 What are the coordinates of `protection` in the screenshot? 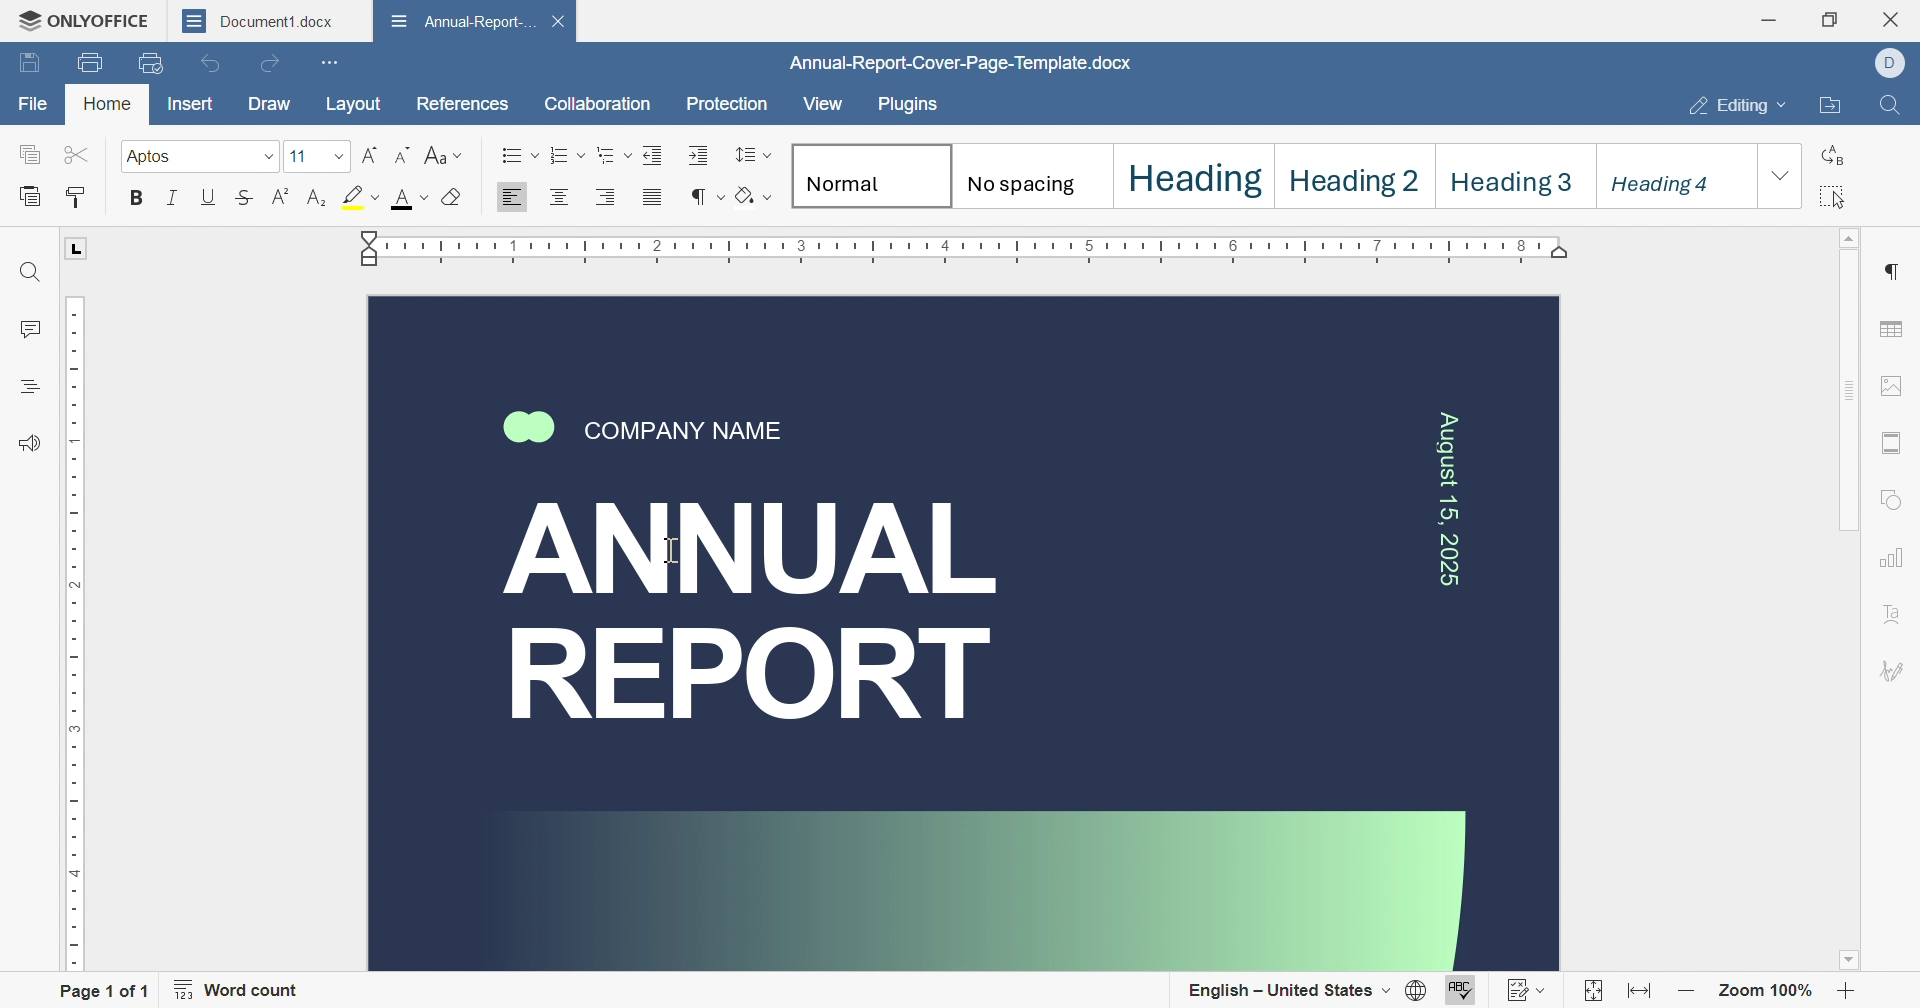 It's located at (725, 109).